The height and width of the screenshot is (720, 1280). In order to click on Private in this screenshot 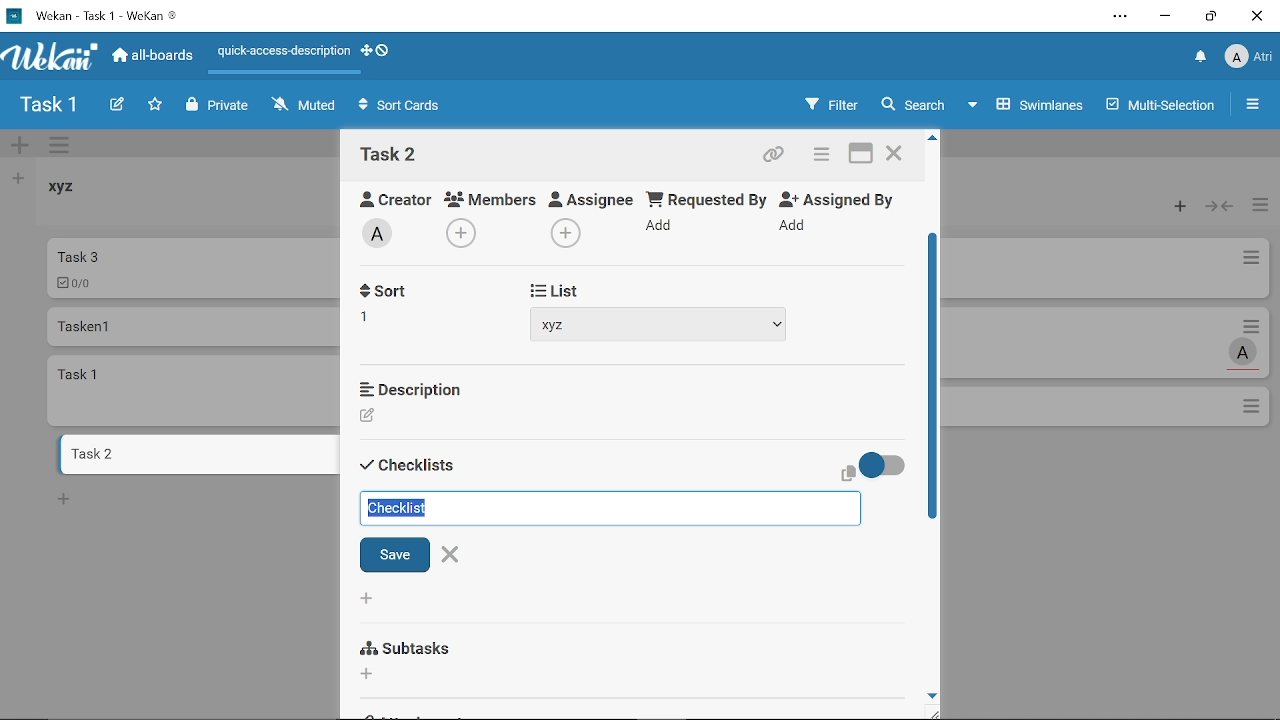, I will do `click(218, 106)`.